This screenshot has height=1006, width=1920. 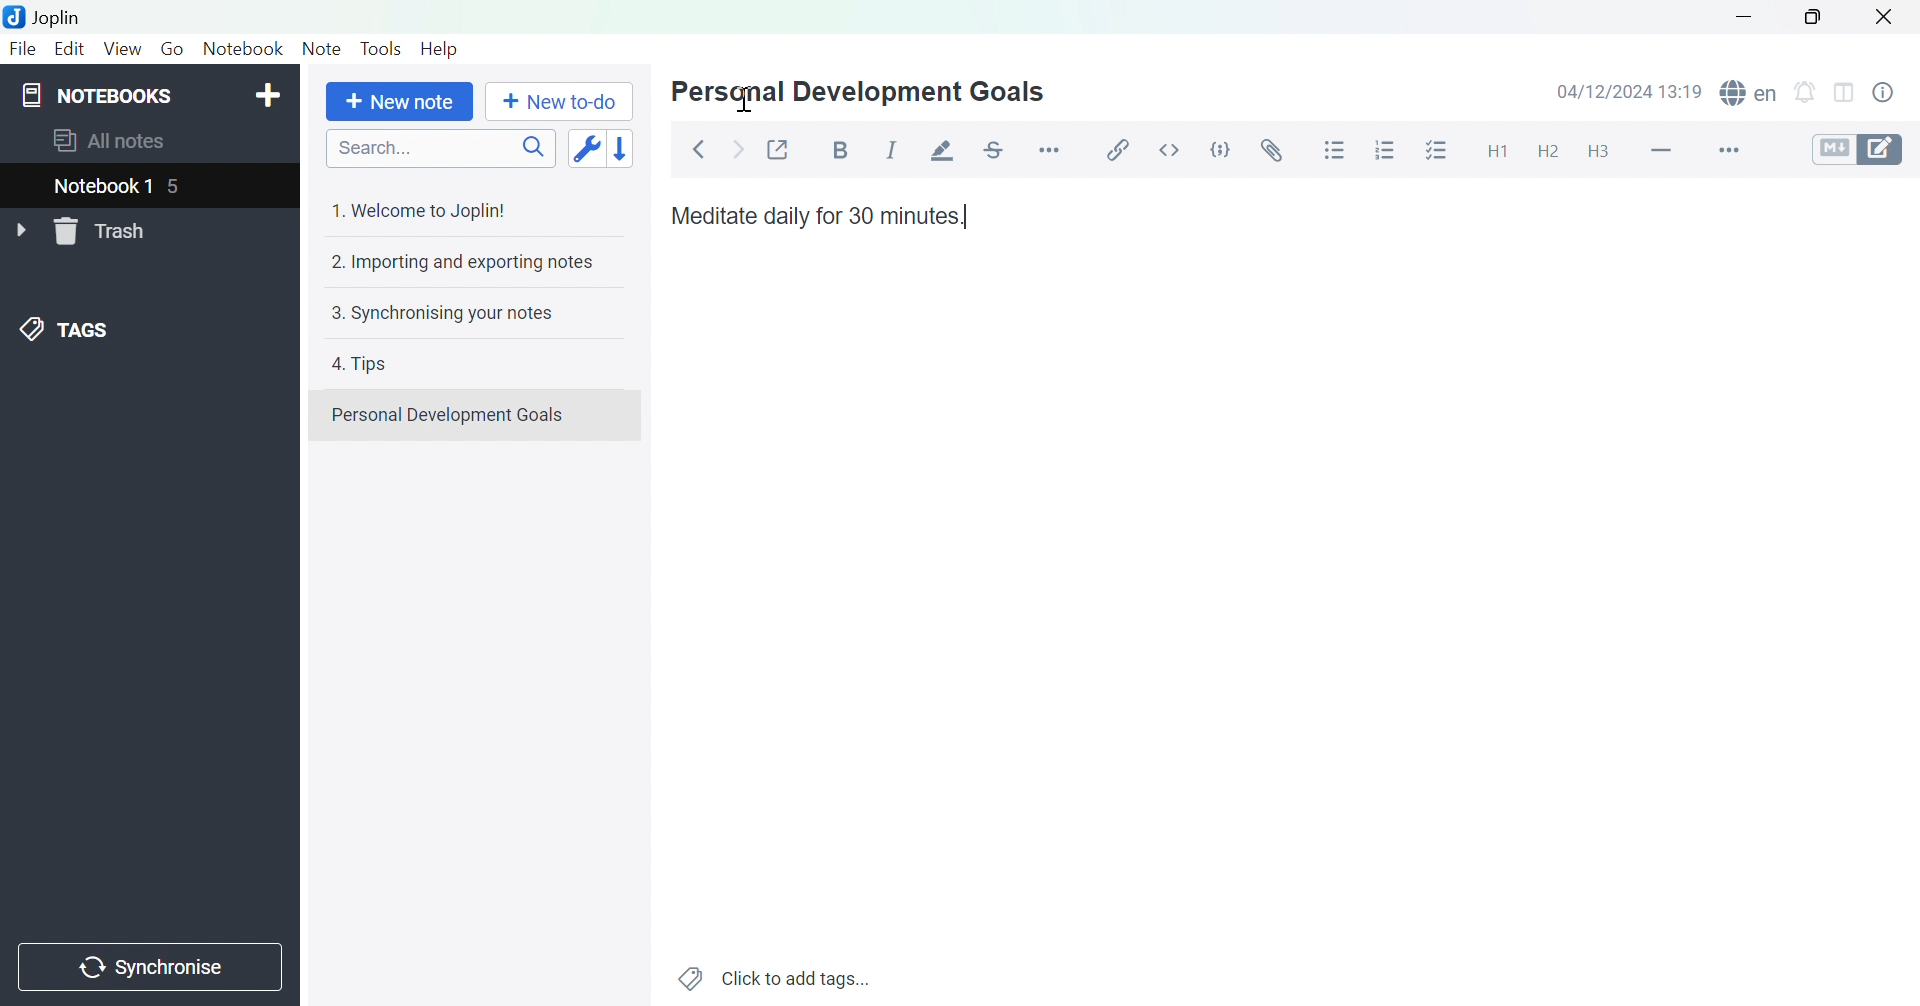 What do you see at coordinates (69, 328) in the screenshot?
I see `TAGS` at bounding box center [69, 328].